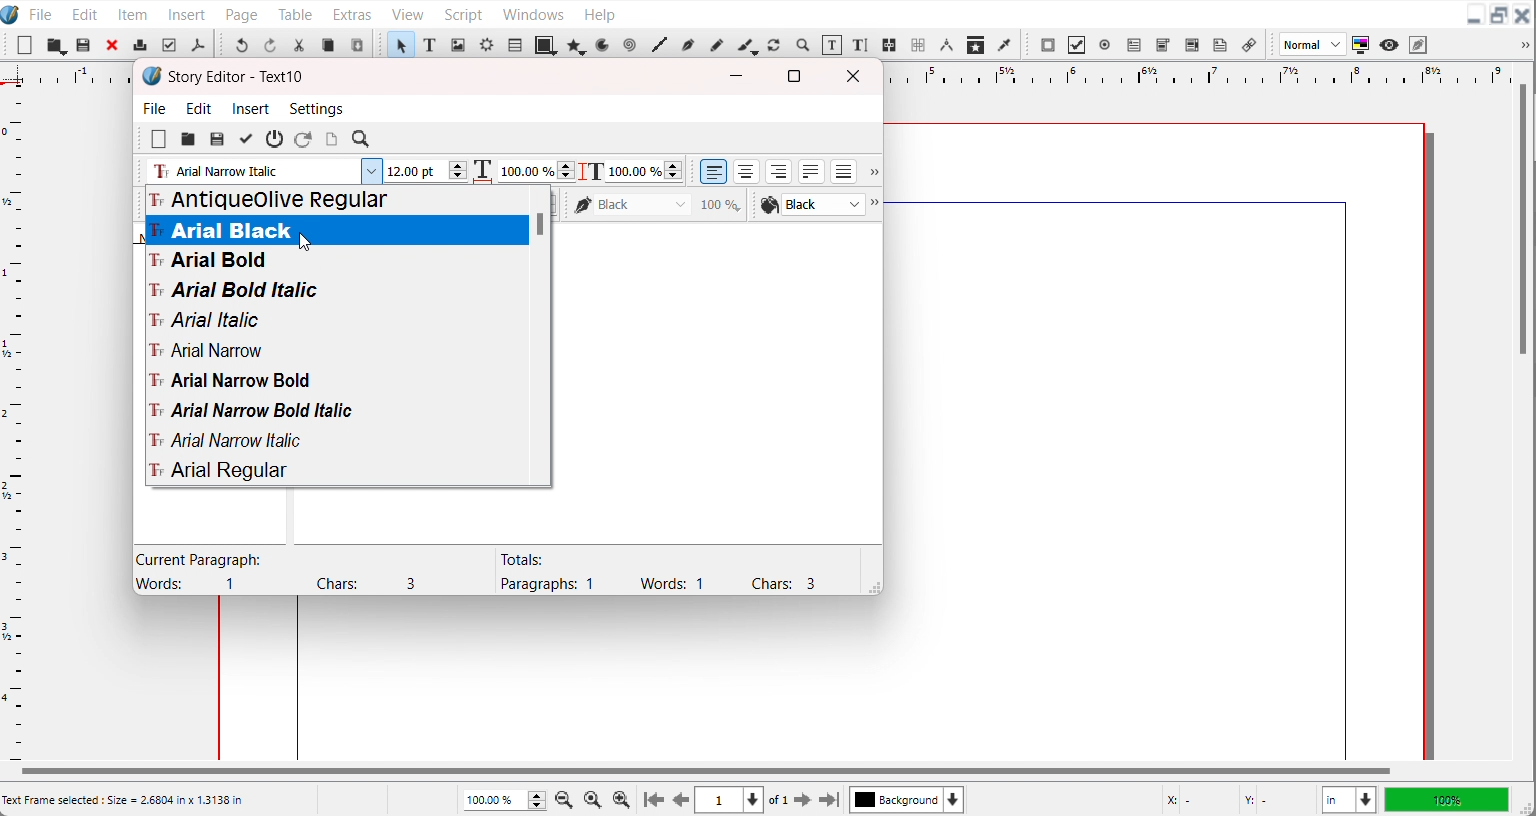 The image size is (1536, 816). I want to click on Vertical scroll bar, so click(1523, 221).